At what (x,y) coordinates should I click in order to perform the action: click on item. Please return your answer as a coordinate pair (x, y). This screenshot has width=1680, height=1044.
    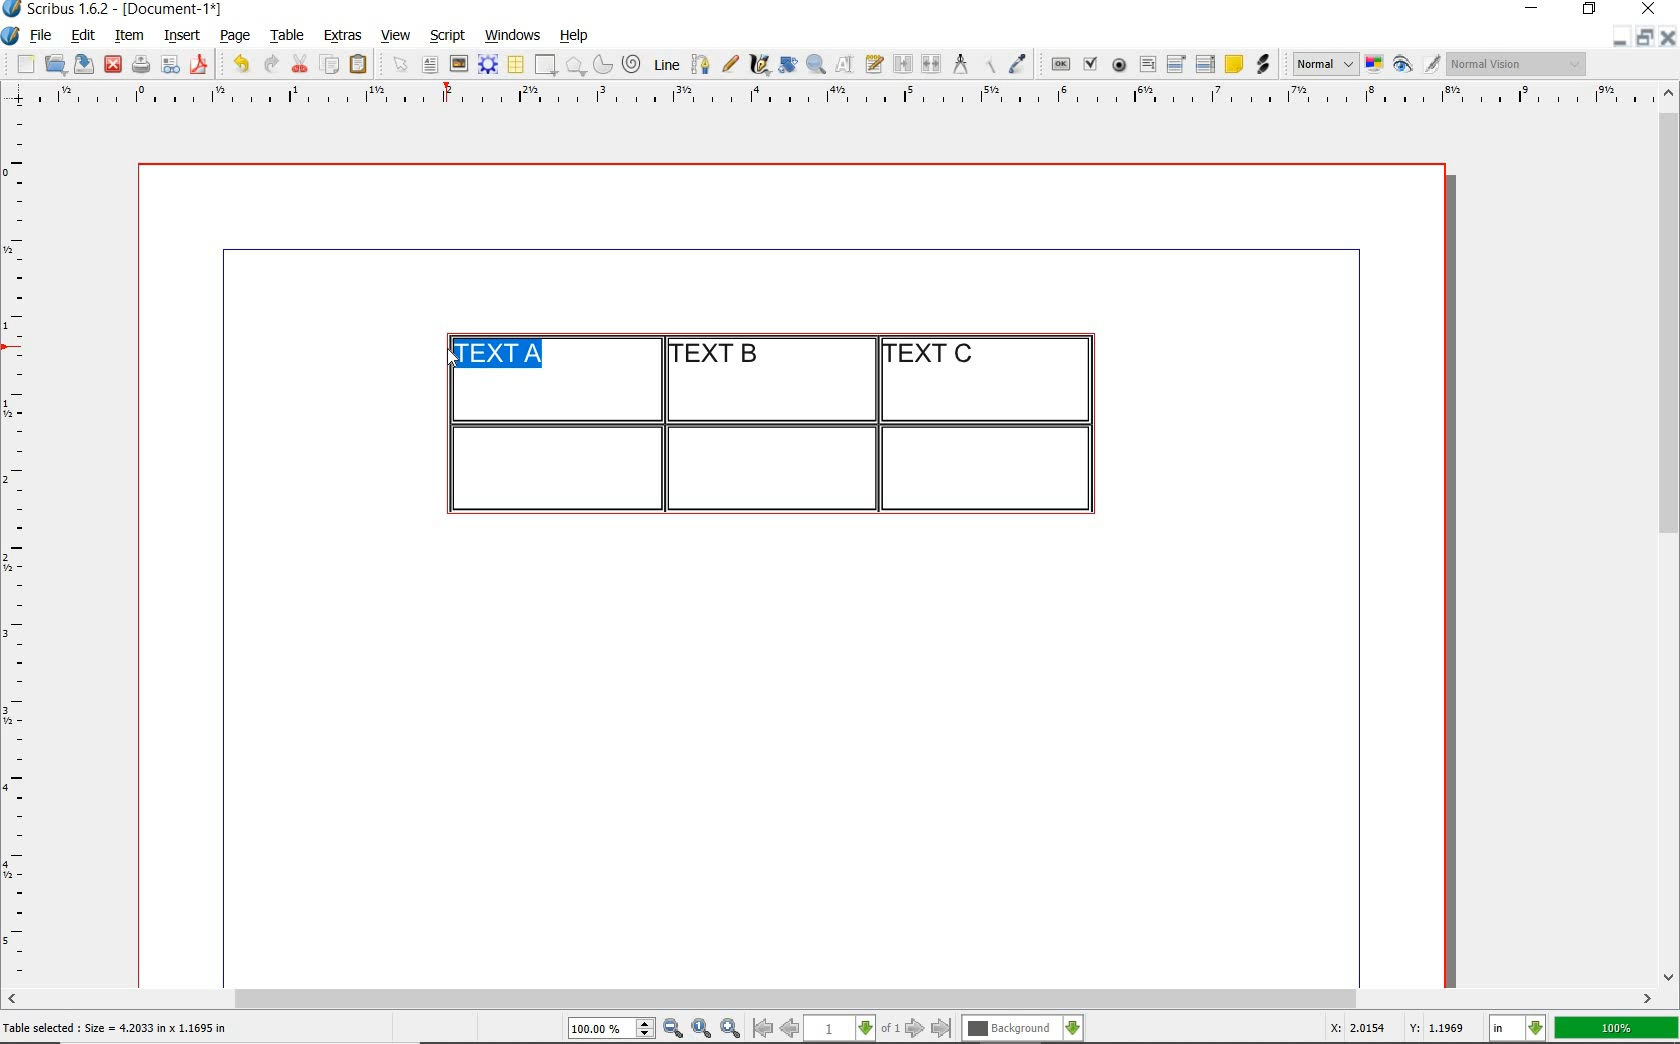
    Looking at the image, I should click on (128, 36).